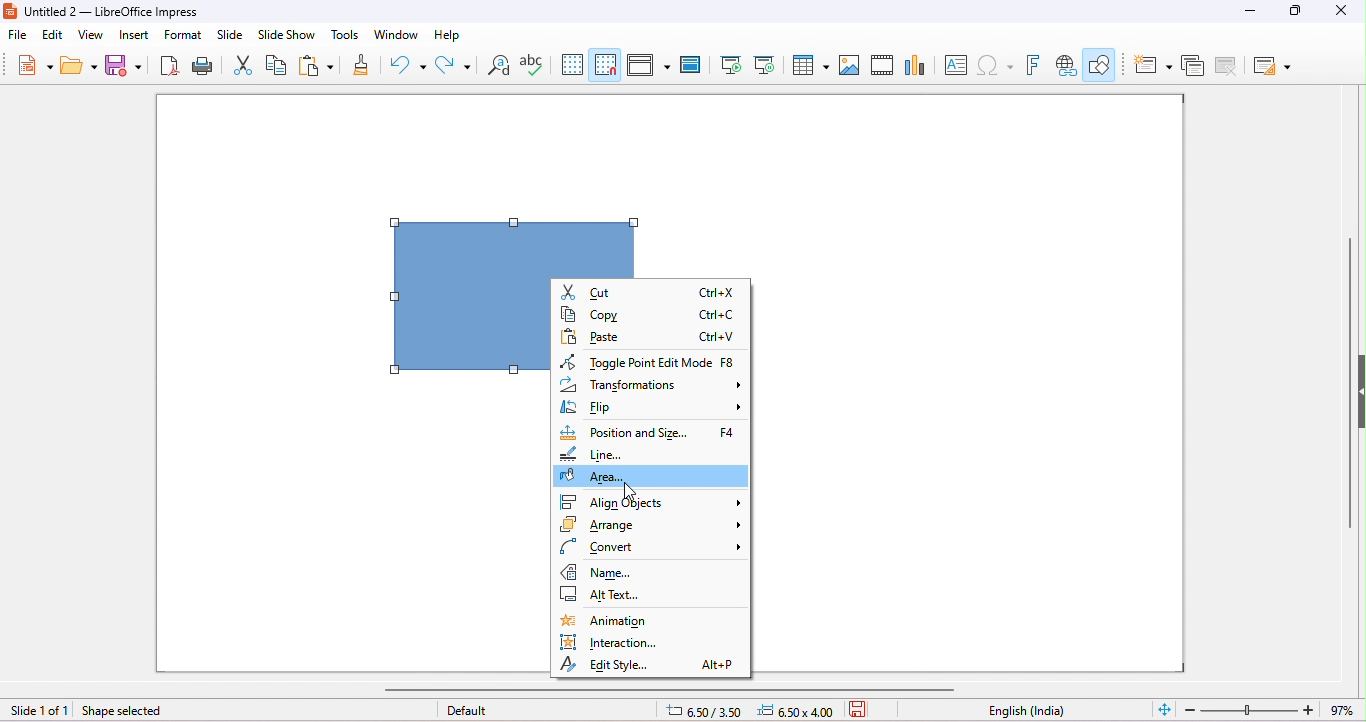 Image resolution: width=1366 pixels, height=722 pixels. I want to click on format, so click(183, 35).